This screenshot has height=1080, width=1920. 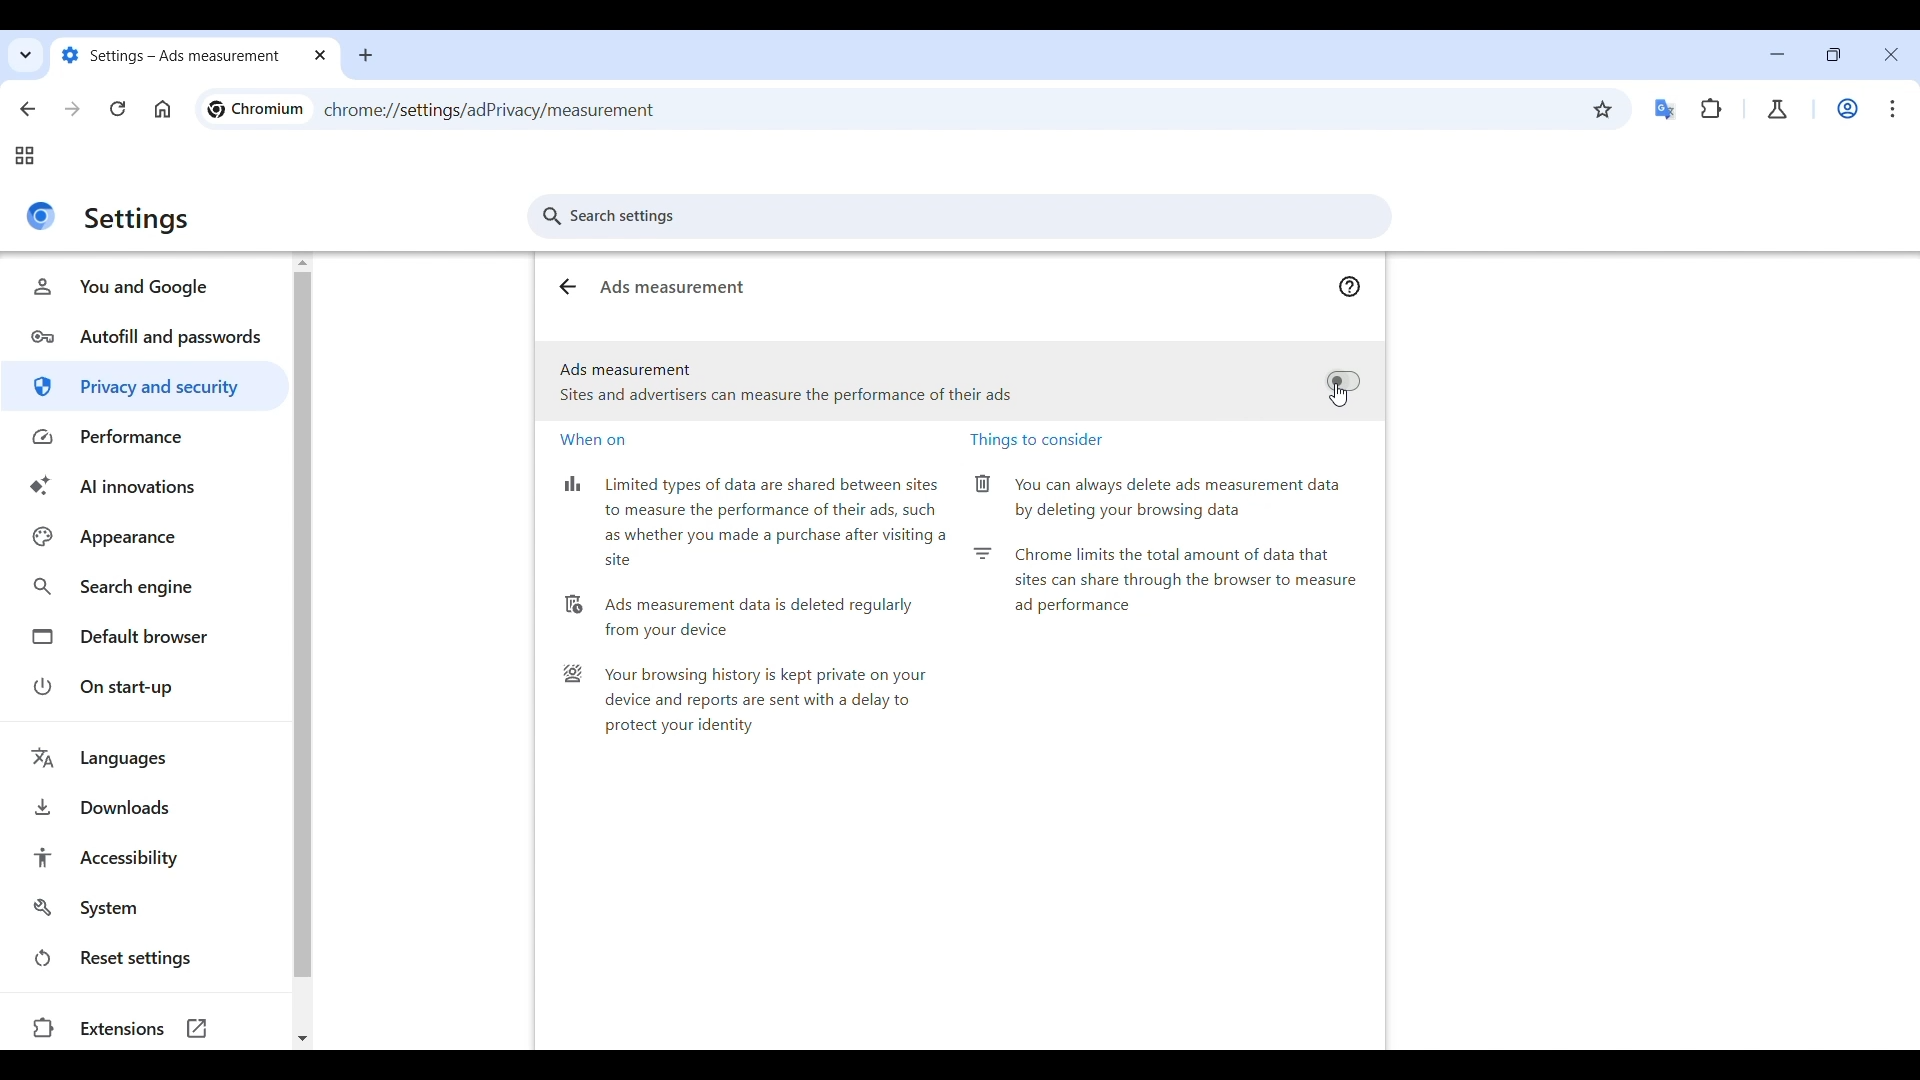 What do you see at coordinates (144, 637) in the screenshot?
I see `Default browser` at bounding box center [144, 637].